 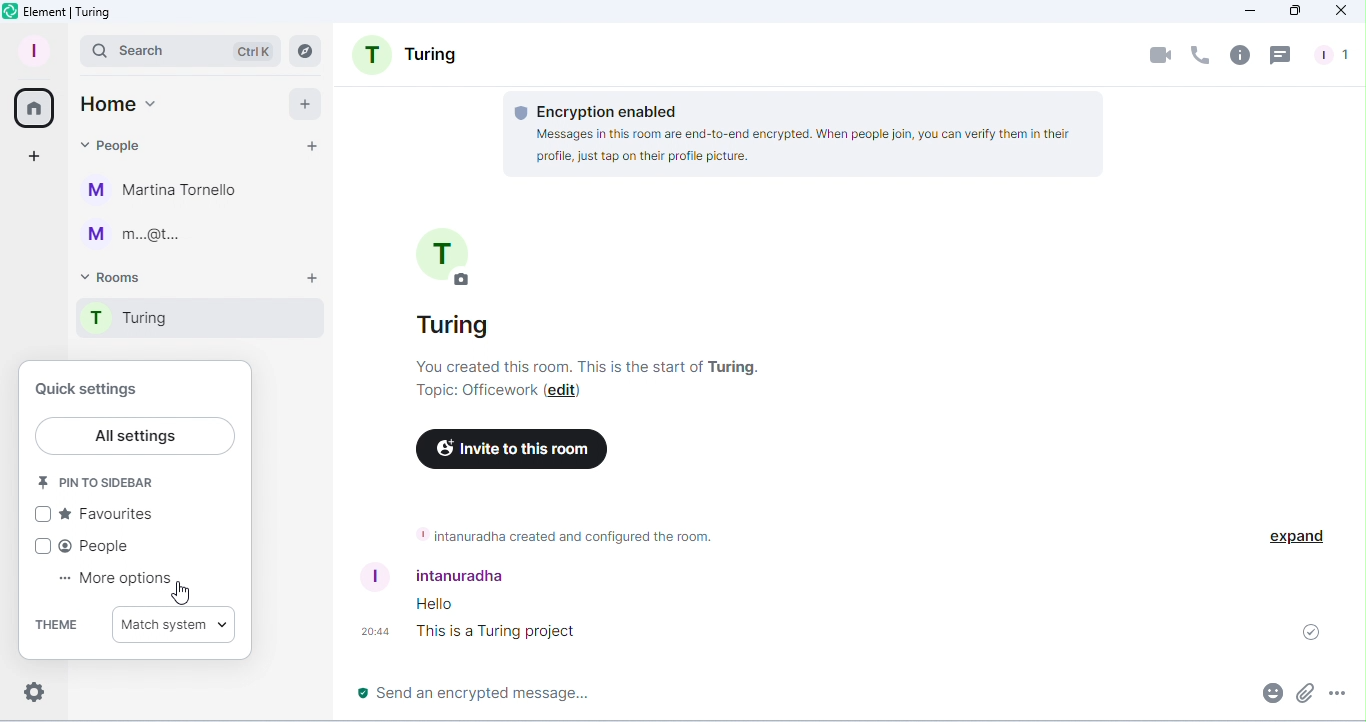 I want to click on Note, so click(x=556, y=534).